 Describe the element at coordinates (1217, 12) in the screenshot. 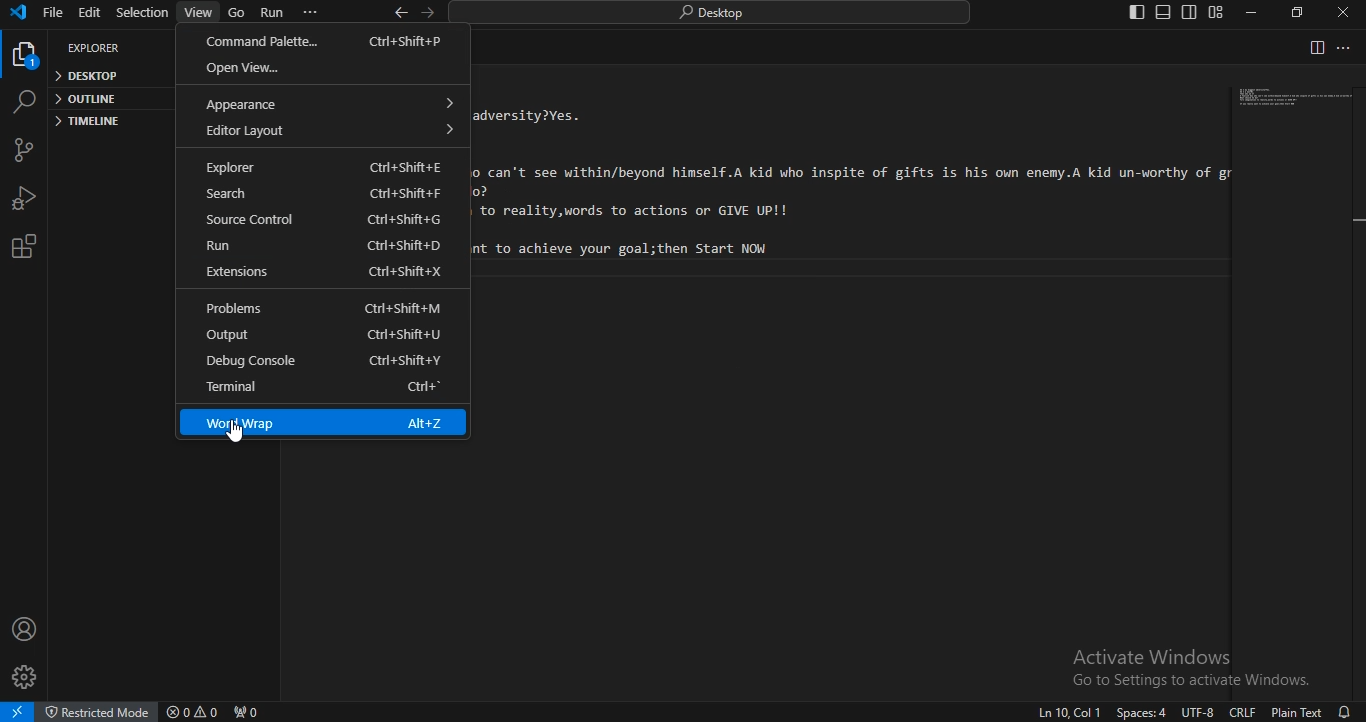

I see `customize layout` at that location.